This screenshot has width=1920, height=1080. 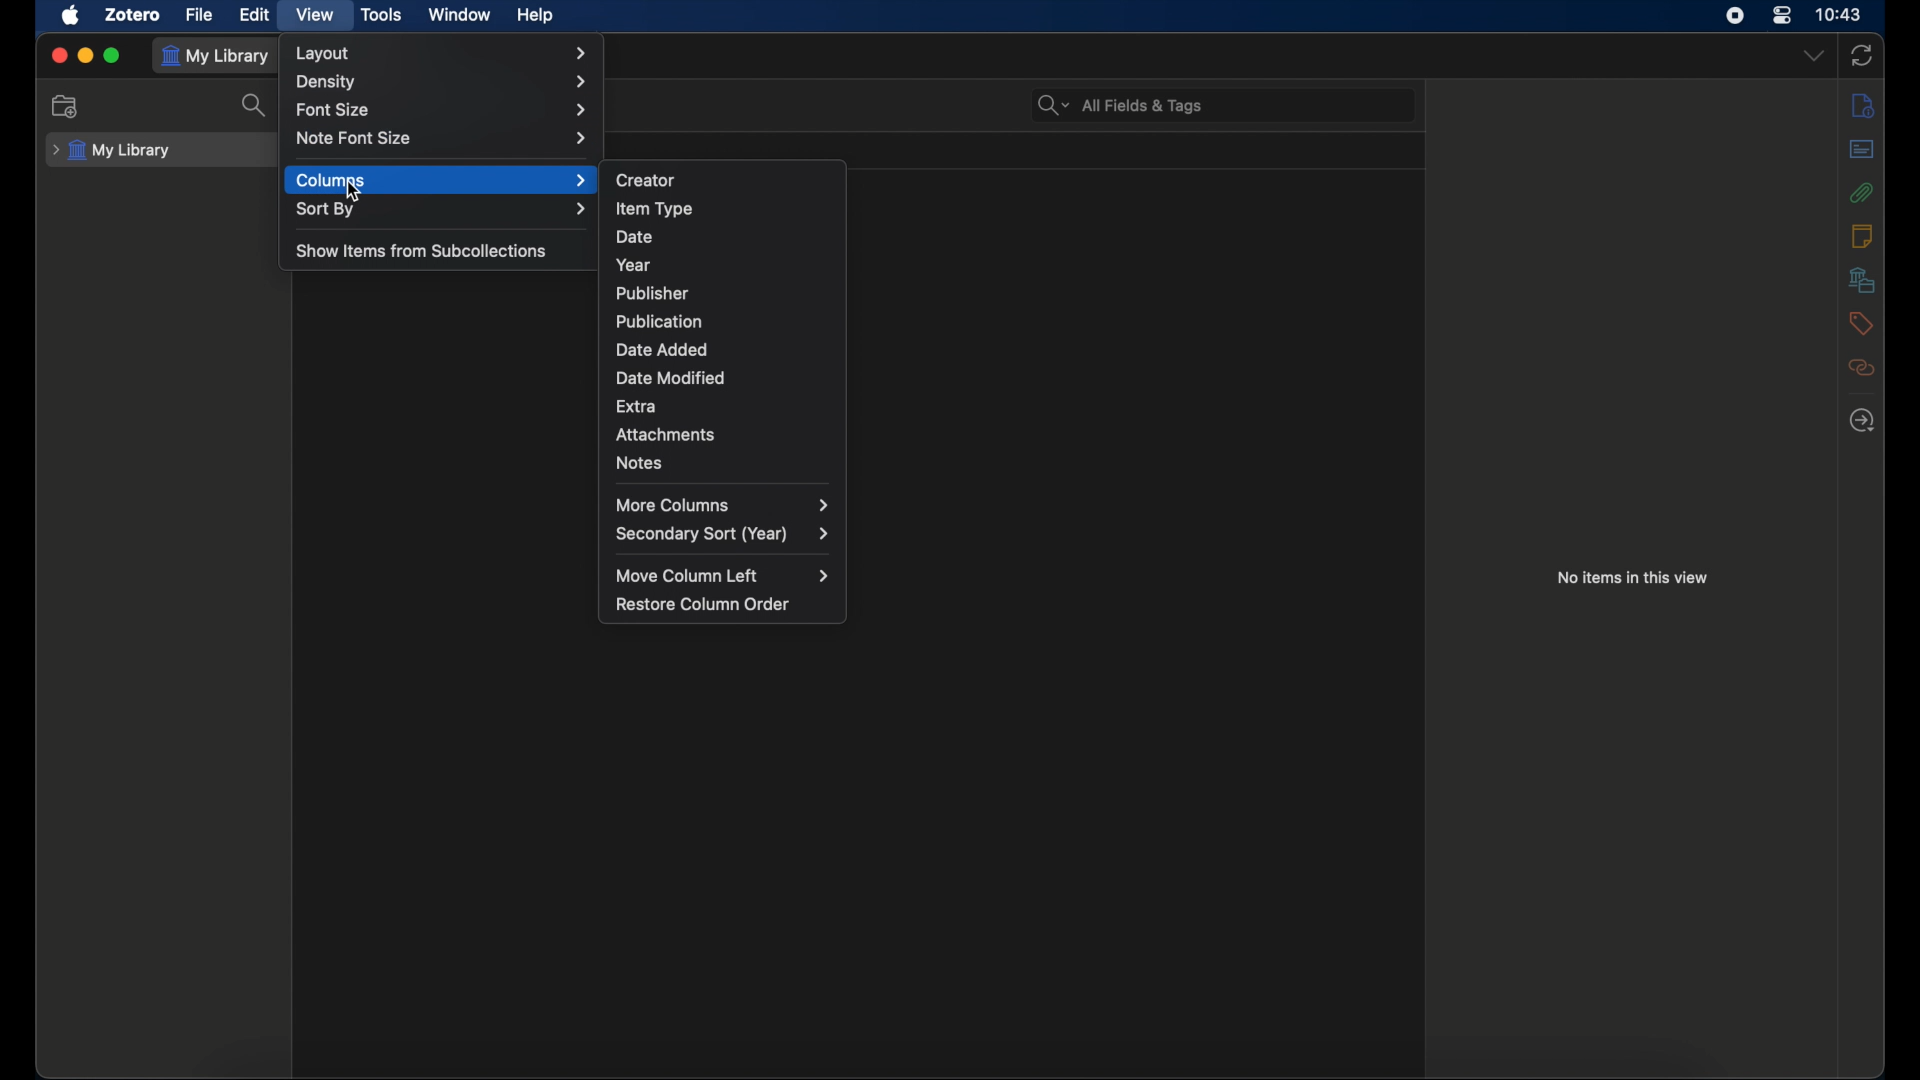 I want to click on publication, so click(x=659, y=320).